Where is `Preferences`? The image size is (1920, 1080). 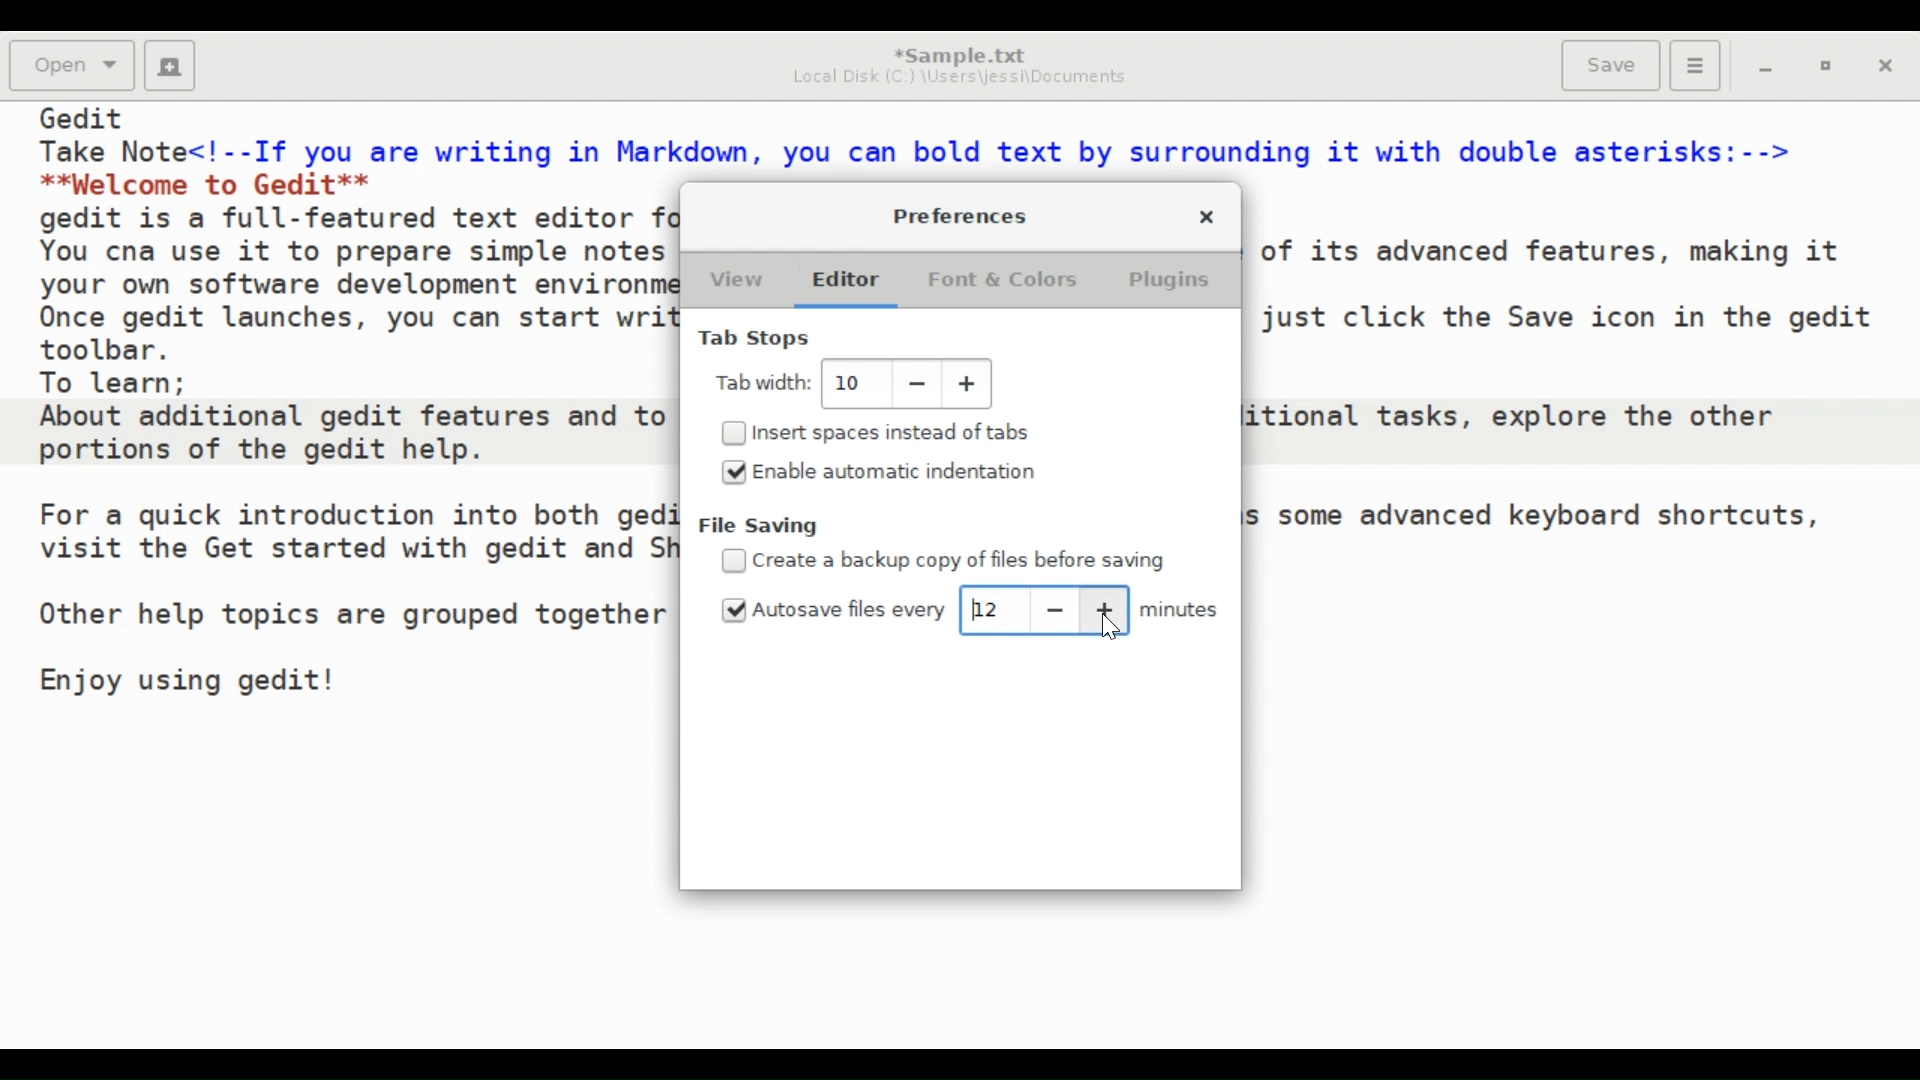
Preferences is located at coordinates (961, 215).